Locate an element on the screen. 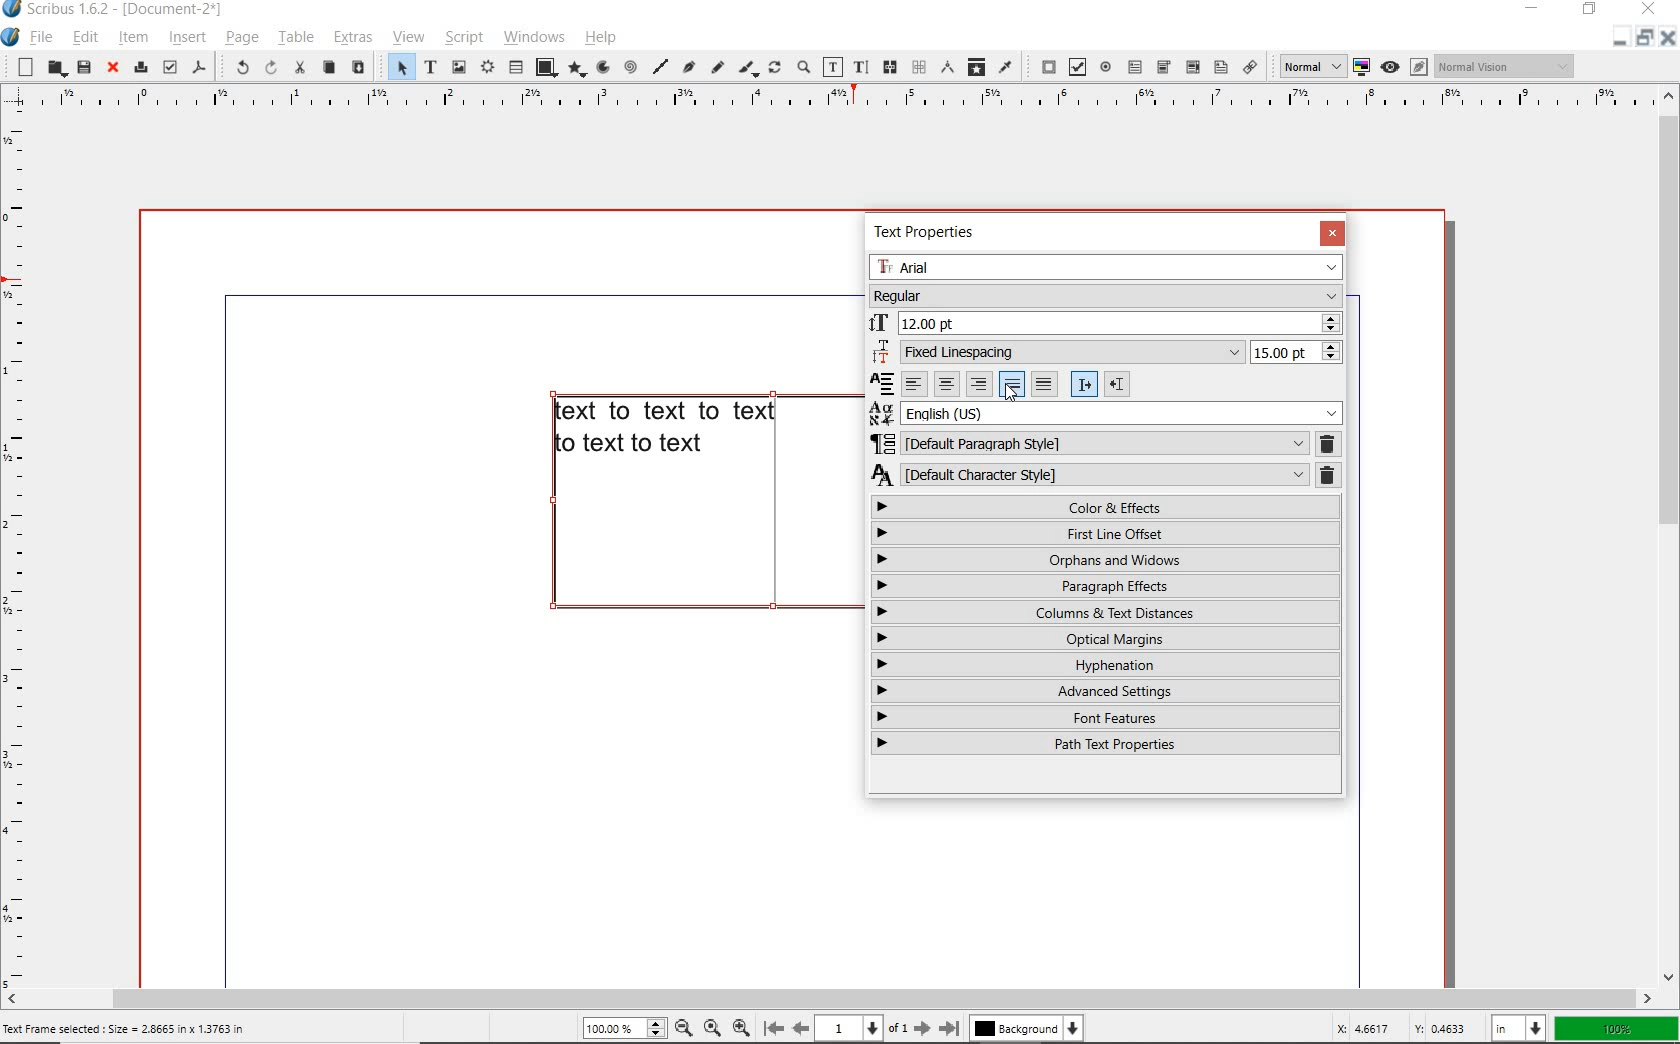 The height and width of the screenshot is (1044, 1680). ruler is located at coordinates (21, 549).